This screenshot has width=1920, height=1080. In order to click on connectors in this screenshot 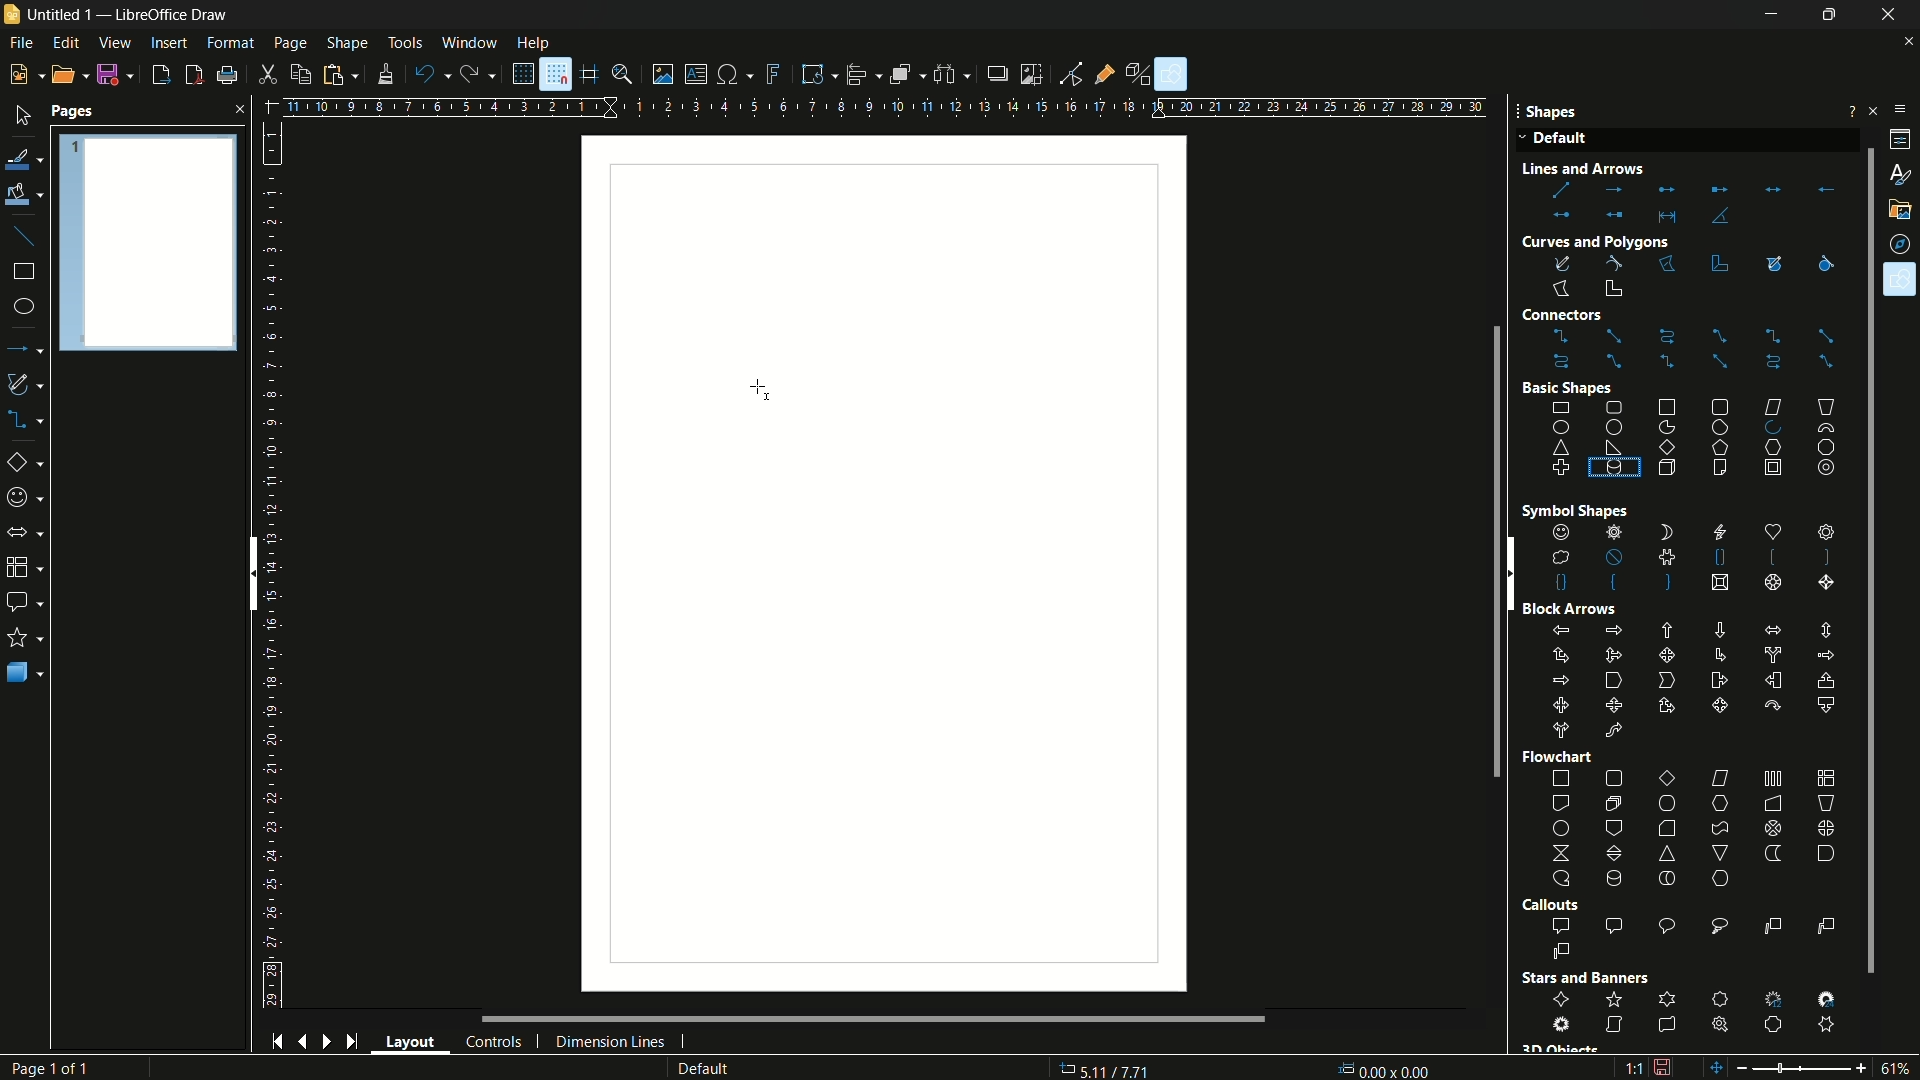, I will do `click(29, 419)`.